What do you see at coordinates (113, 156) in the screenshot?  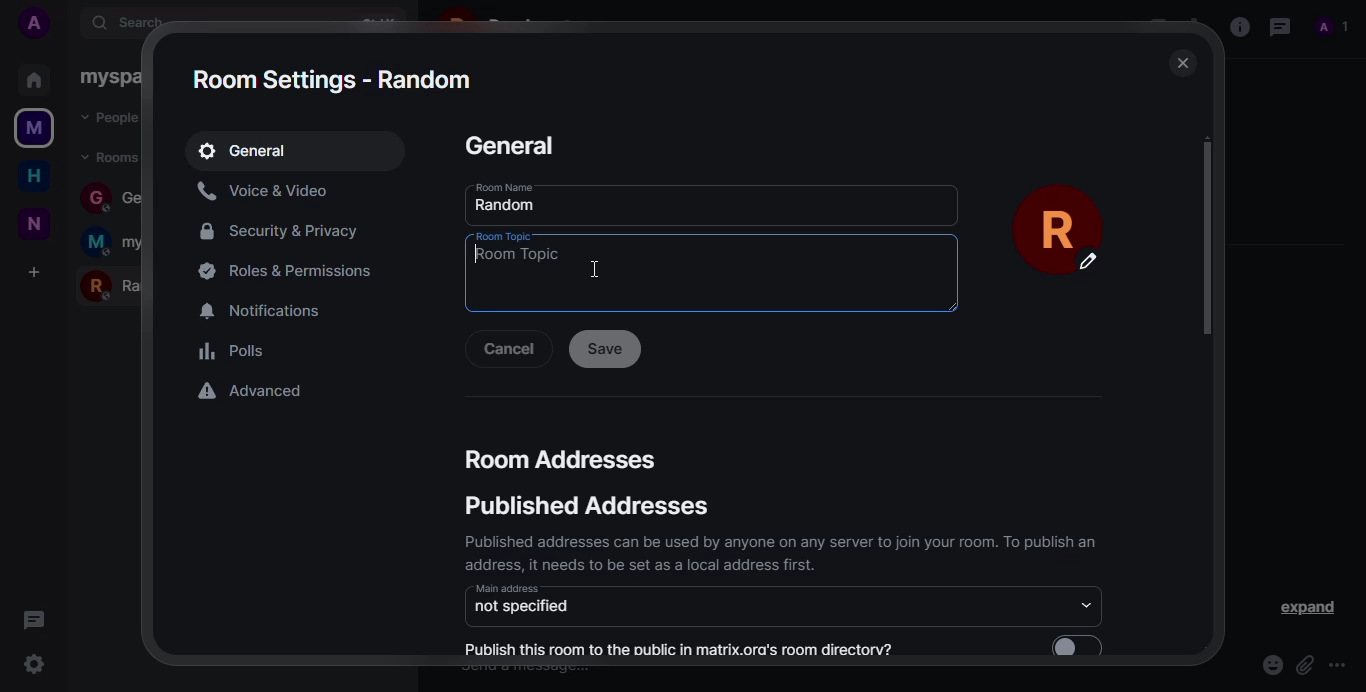 I see `rooms` at bounding box center [113, 156].